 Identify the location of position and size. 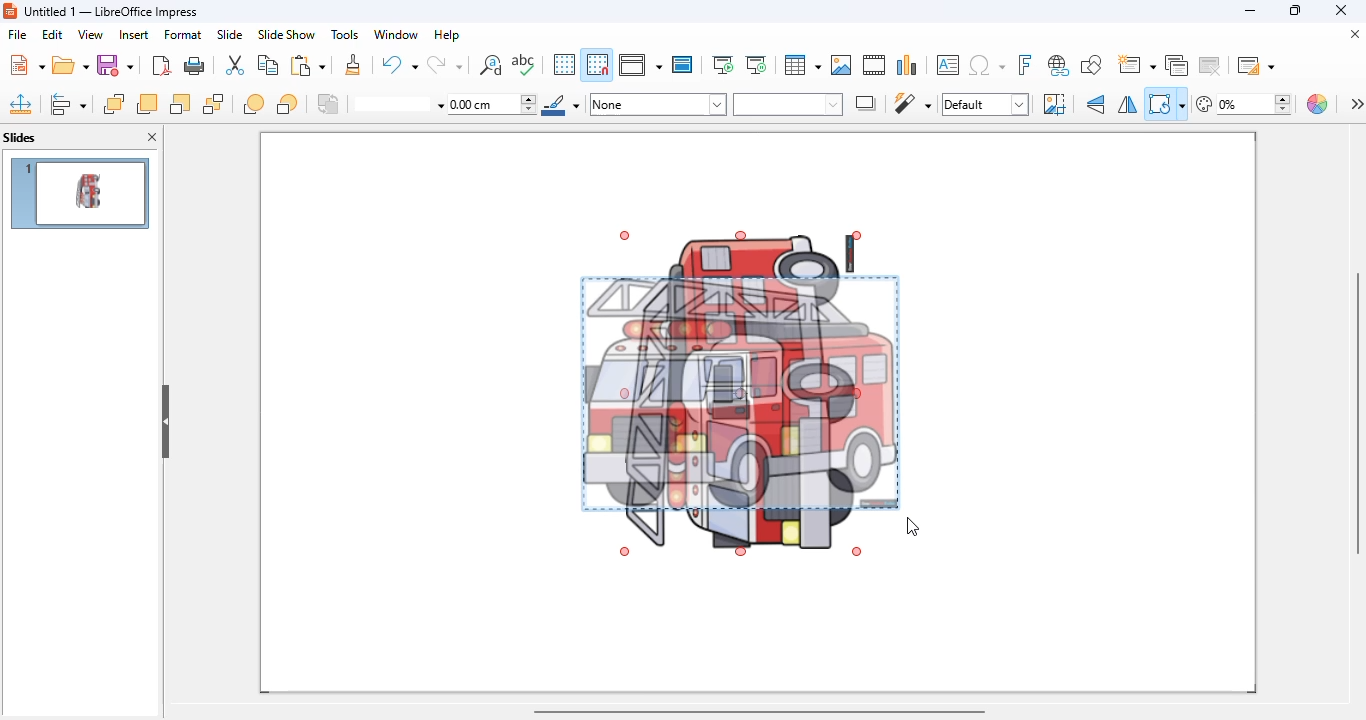
(21, 104).